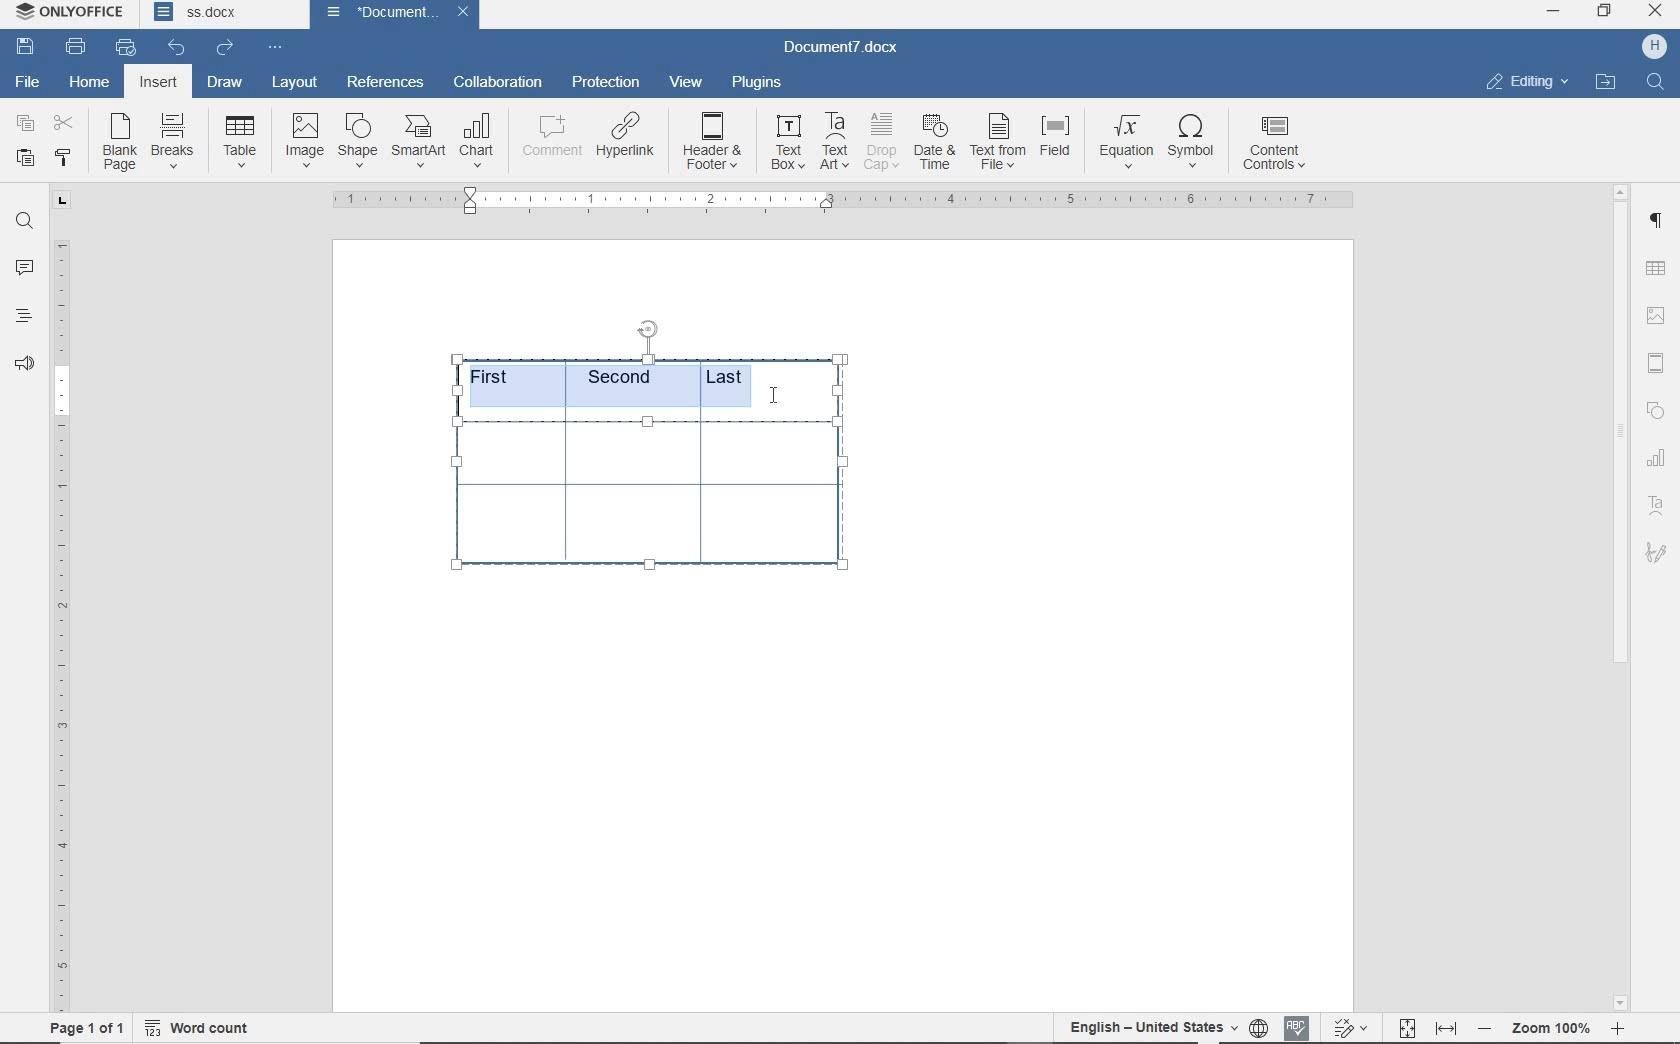 The image size is (1680, 1044). What do you see at coordinates (1406, 1025) in the screenshot?
I see `fit to page` at bounding box center [1406, 1025].